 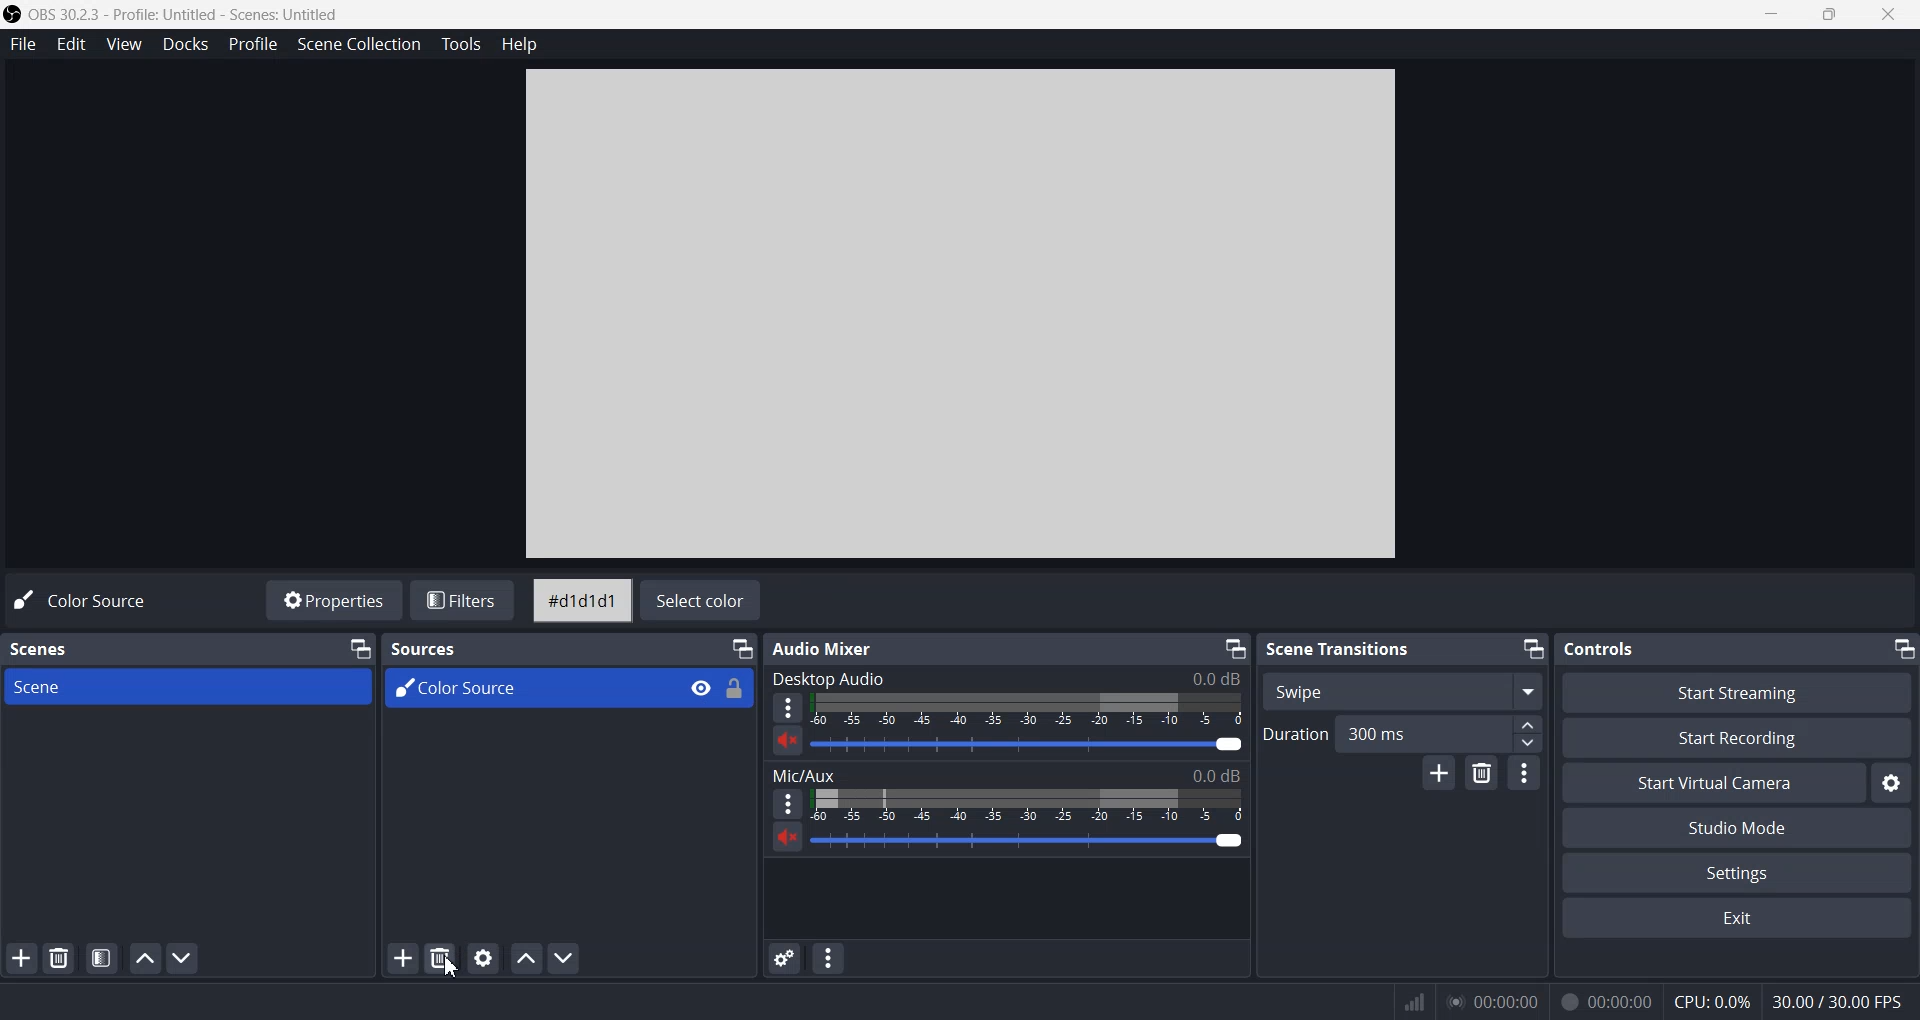 What do you see at coordinates (464, 600) in the screenshot?
I see `Filters` at bounding box center [464, 600].